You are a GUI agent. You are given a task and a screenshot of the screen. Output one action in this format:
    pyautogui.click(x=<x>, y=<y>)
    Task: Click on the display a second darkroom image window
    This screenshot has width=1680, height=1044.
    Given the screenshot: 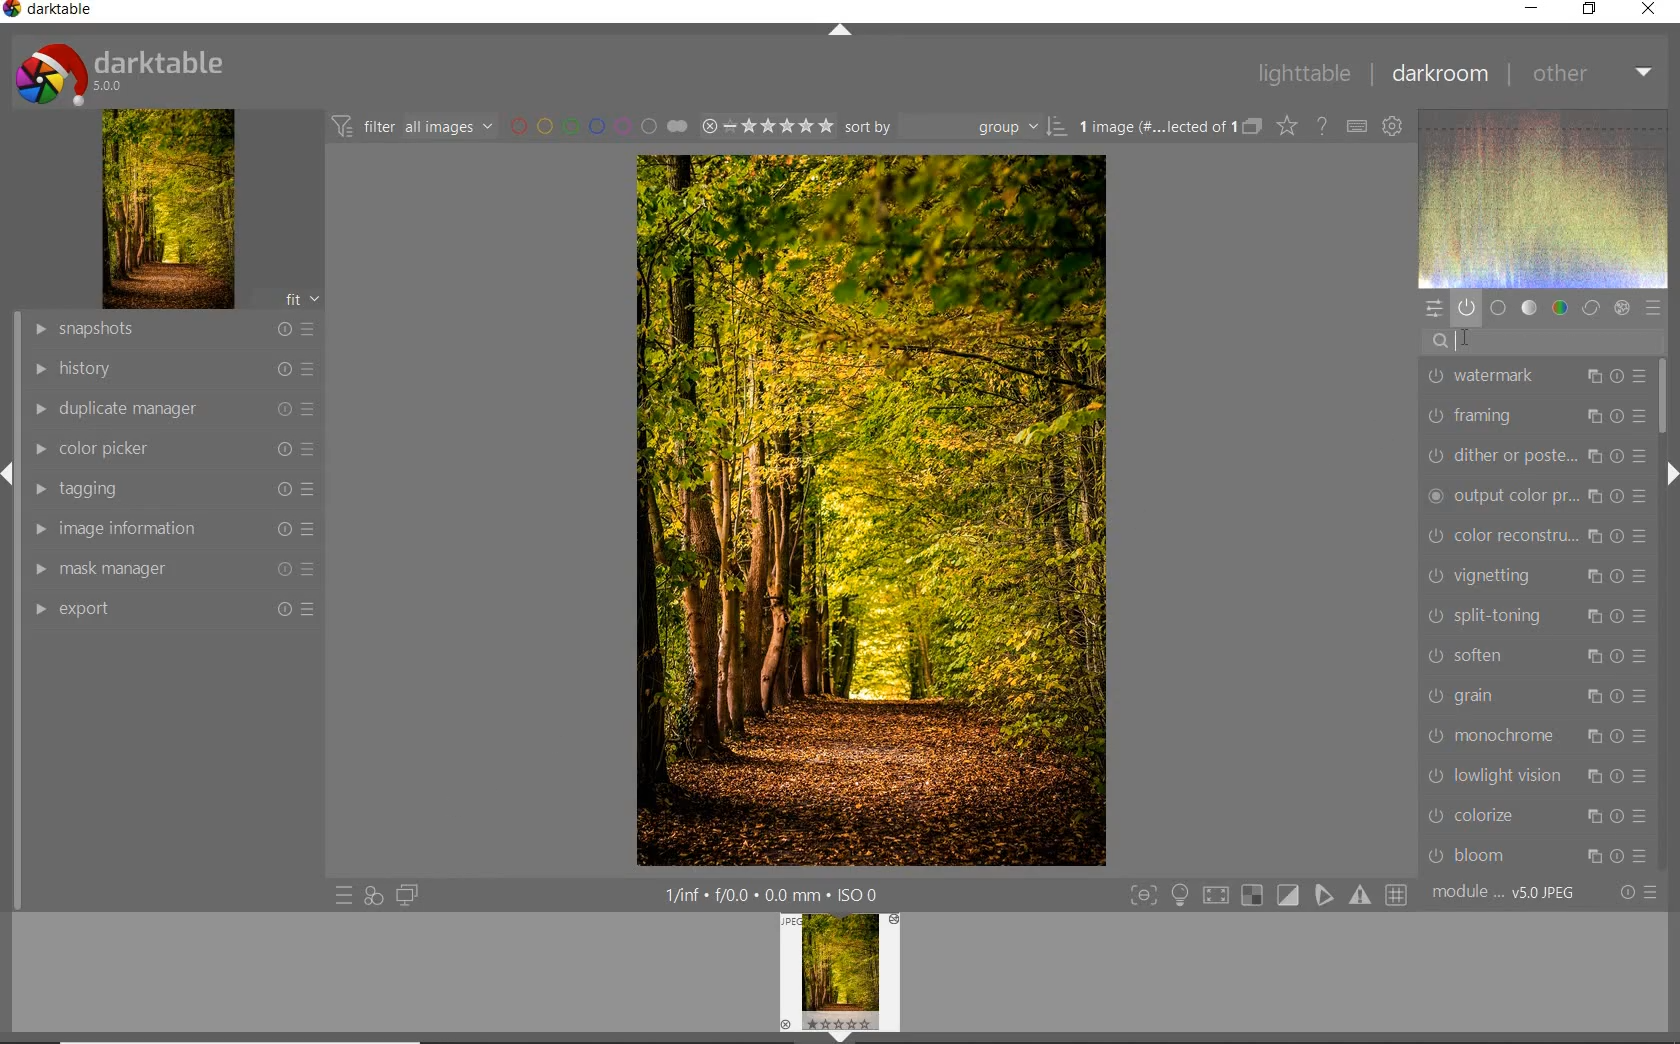 What is the action you would take?
    pyautogui.click(x=403, y=895)
    